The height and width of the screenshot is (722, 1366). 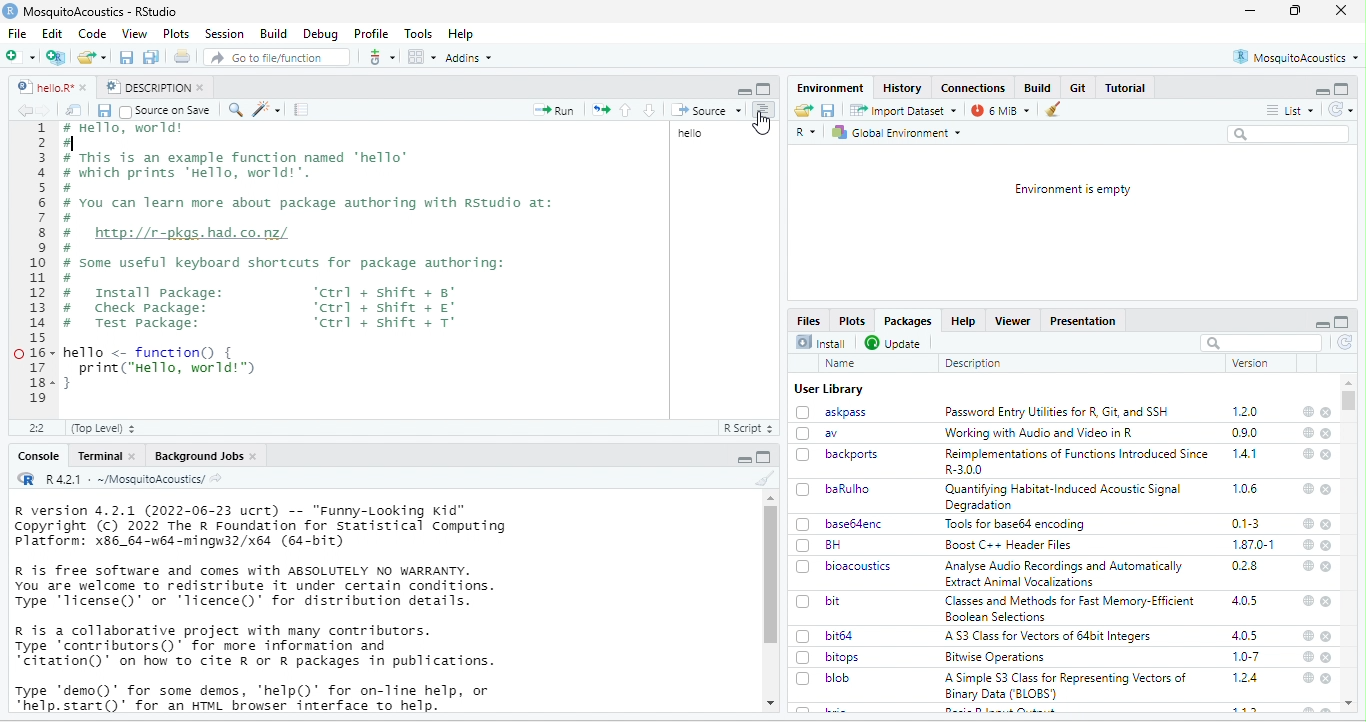 I want to click on find, so click(x=237, y=110).